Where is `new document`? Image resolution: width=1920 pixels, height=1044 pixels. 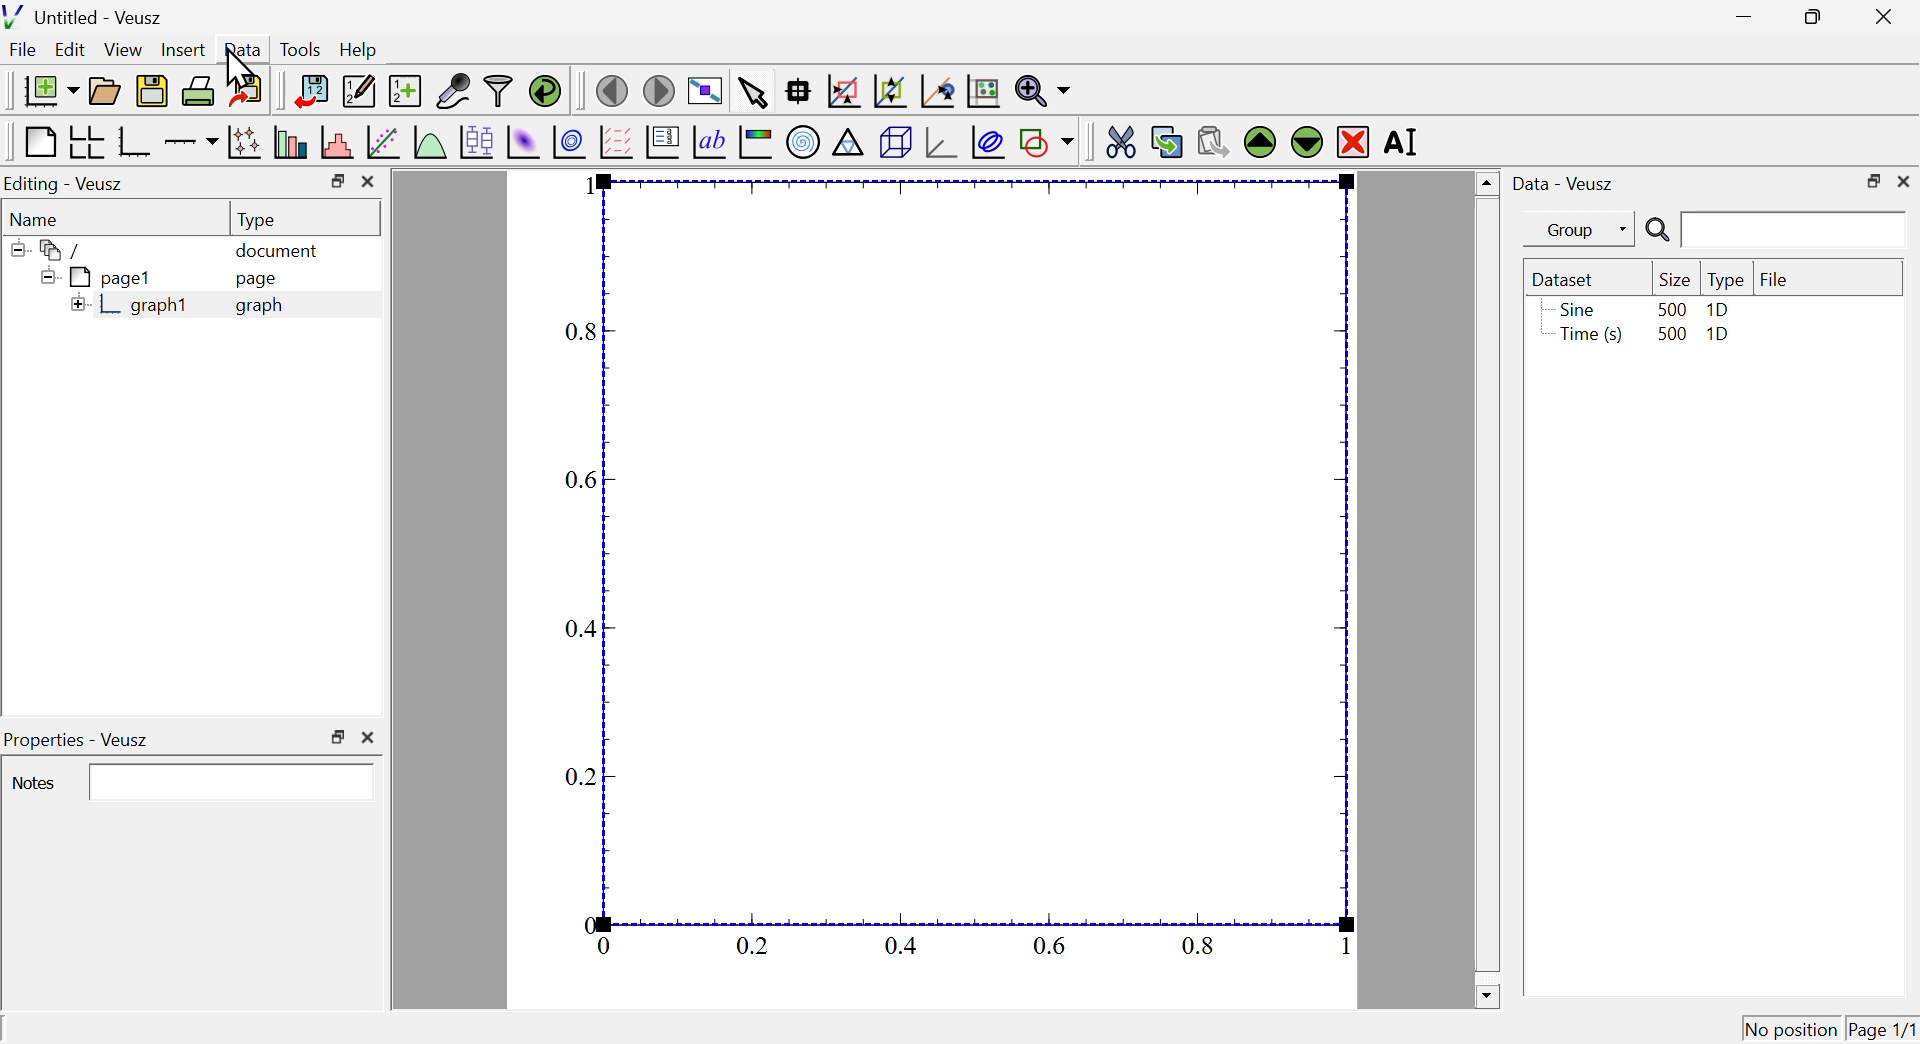
new document is located at coordinates (45, 90).